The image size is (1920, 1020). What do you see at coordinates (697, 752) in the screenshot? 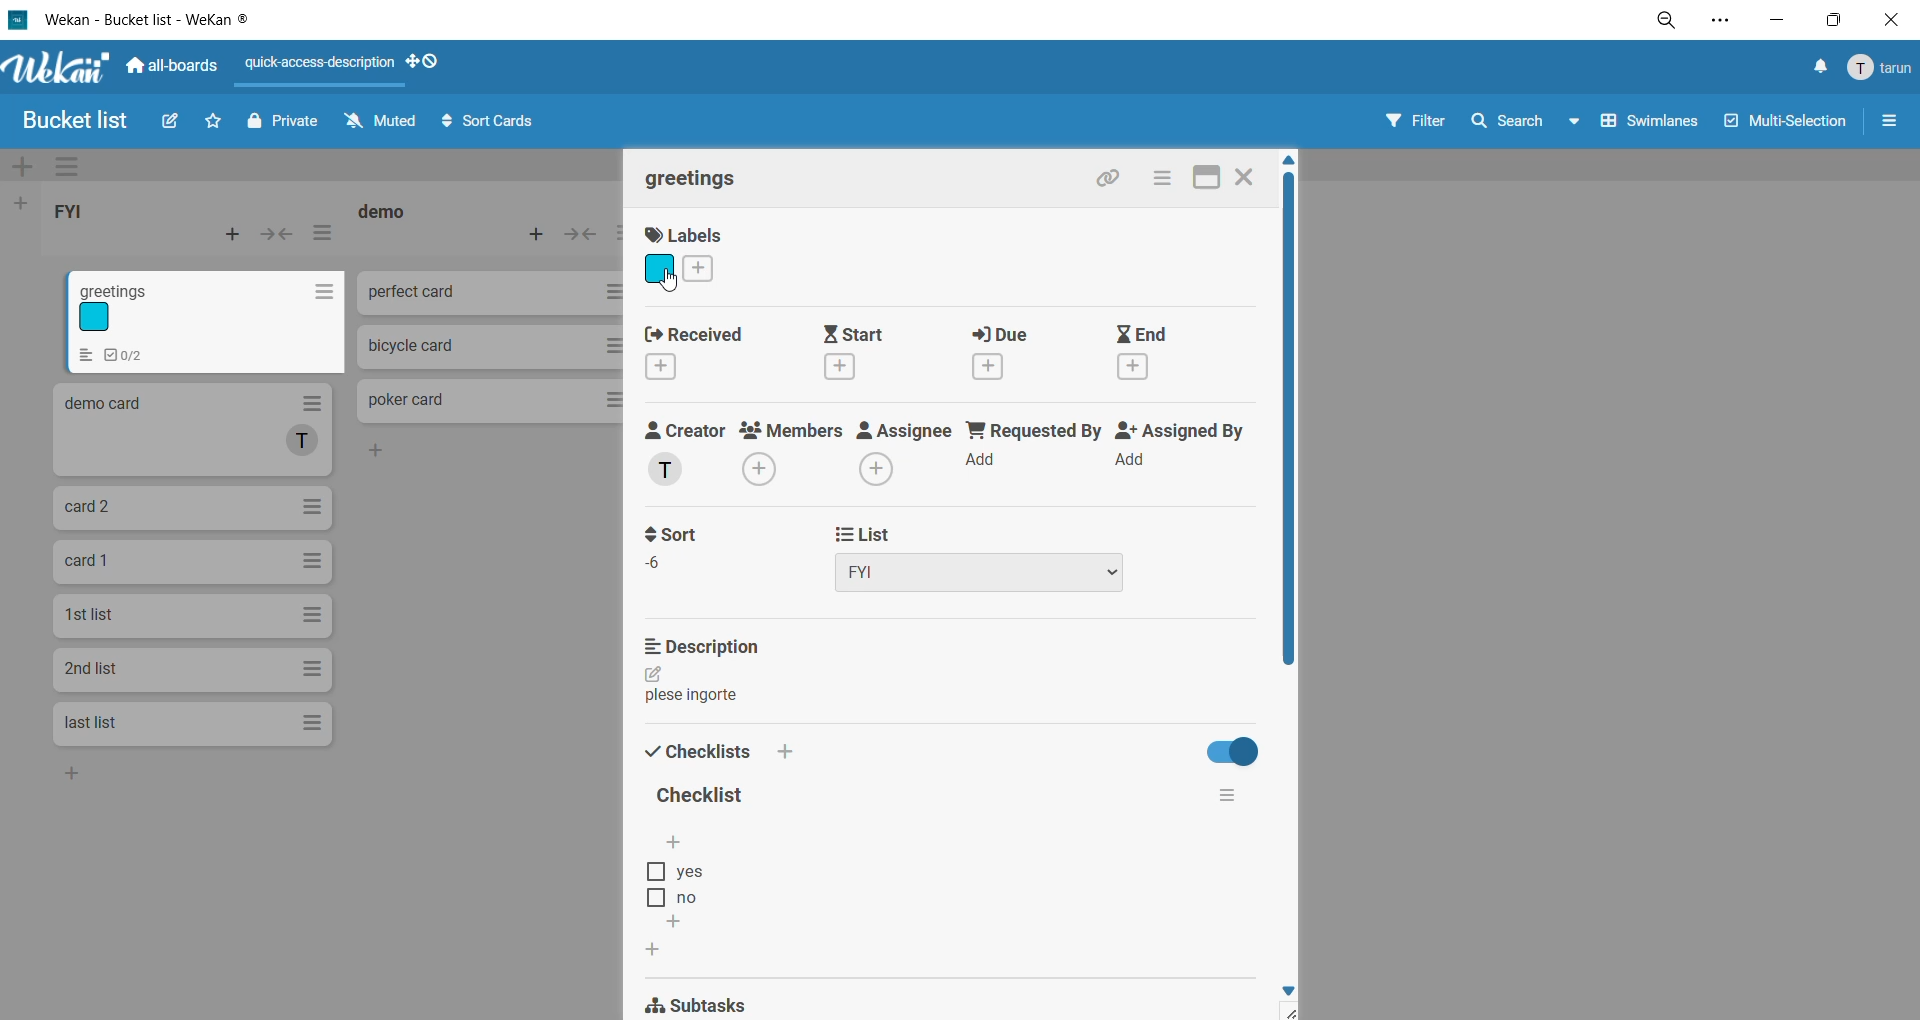
I see `checklist` at bounding box center [697, 752].